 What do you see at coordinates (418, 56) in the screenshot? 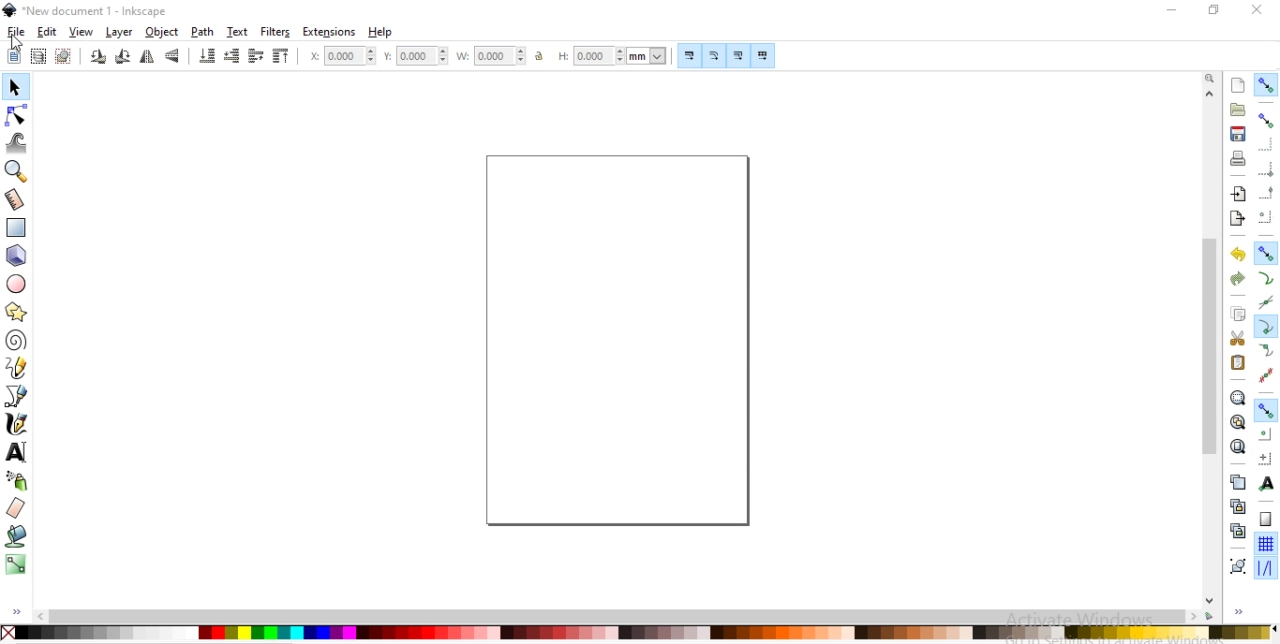
I see `vertical coordinate of selection` at bounding box center [418, 56].